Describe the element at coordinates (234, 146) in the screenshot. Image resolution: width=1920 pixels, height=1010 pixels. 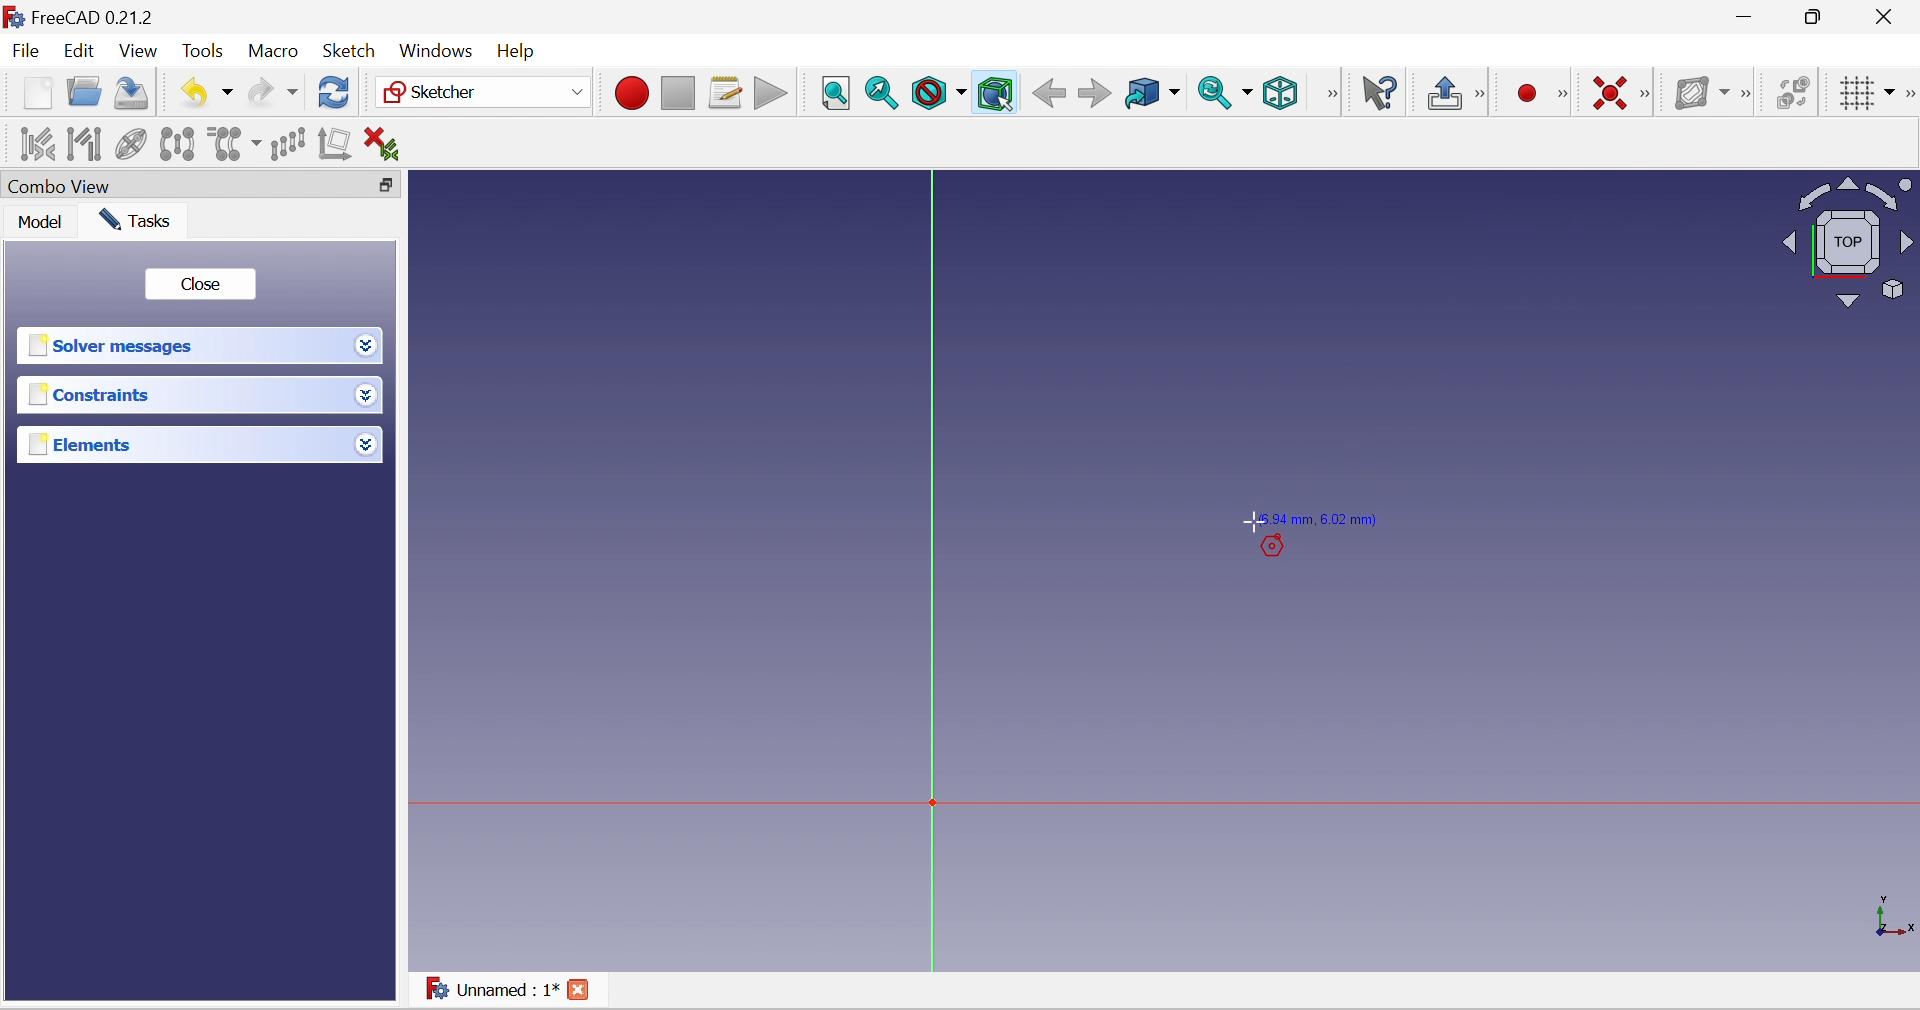
I see `Clone` at that location.